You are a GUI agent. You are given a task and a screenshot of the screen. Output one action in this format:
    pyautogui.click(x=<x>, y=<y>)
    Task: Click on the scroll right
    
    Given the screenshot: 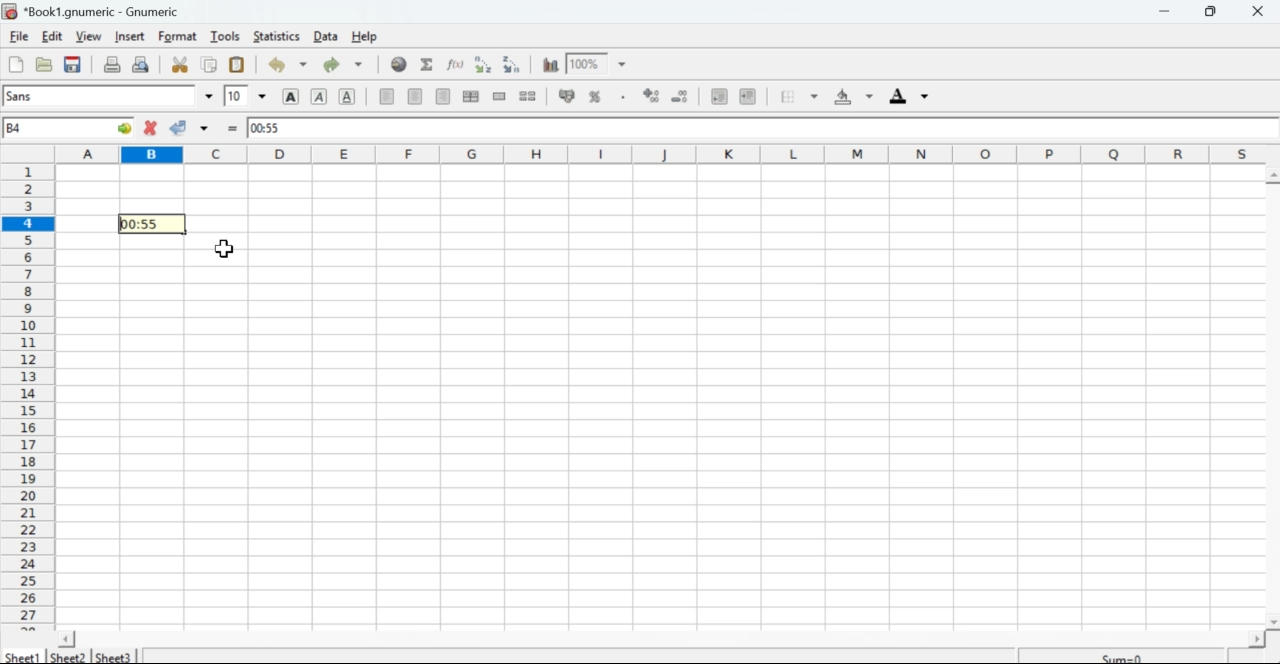 What is the action you would take?
    pyautogui.click(x=1256, y=640)
    